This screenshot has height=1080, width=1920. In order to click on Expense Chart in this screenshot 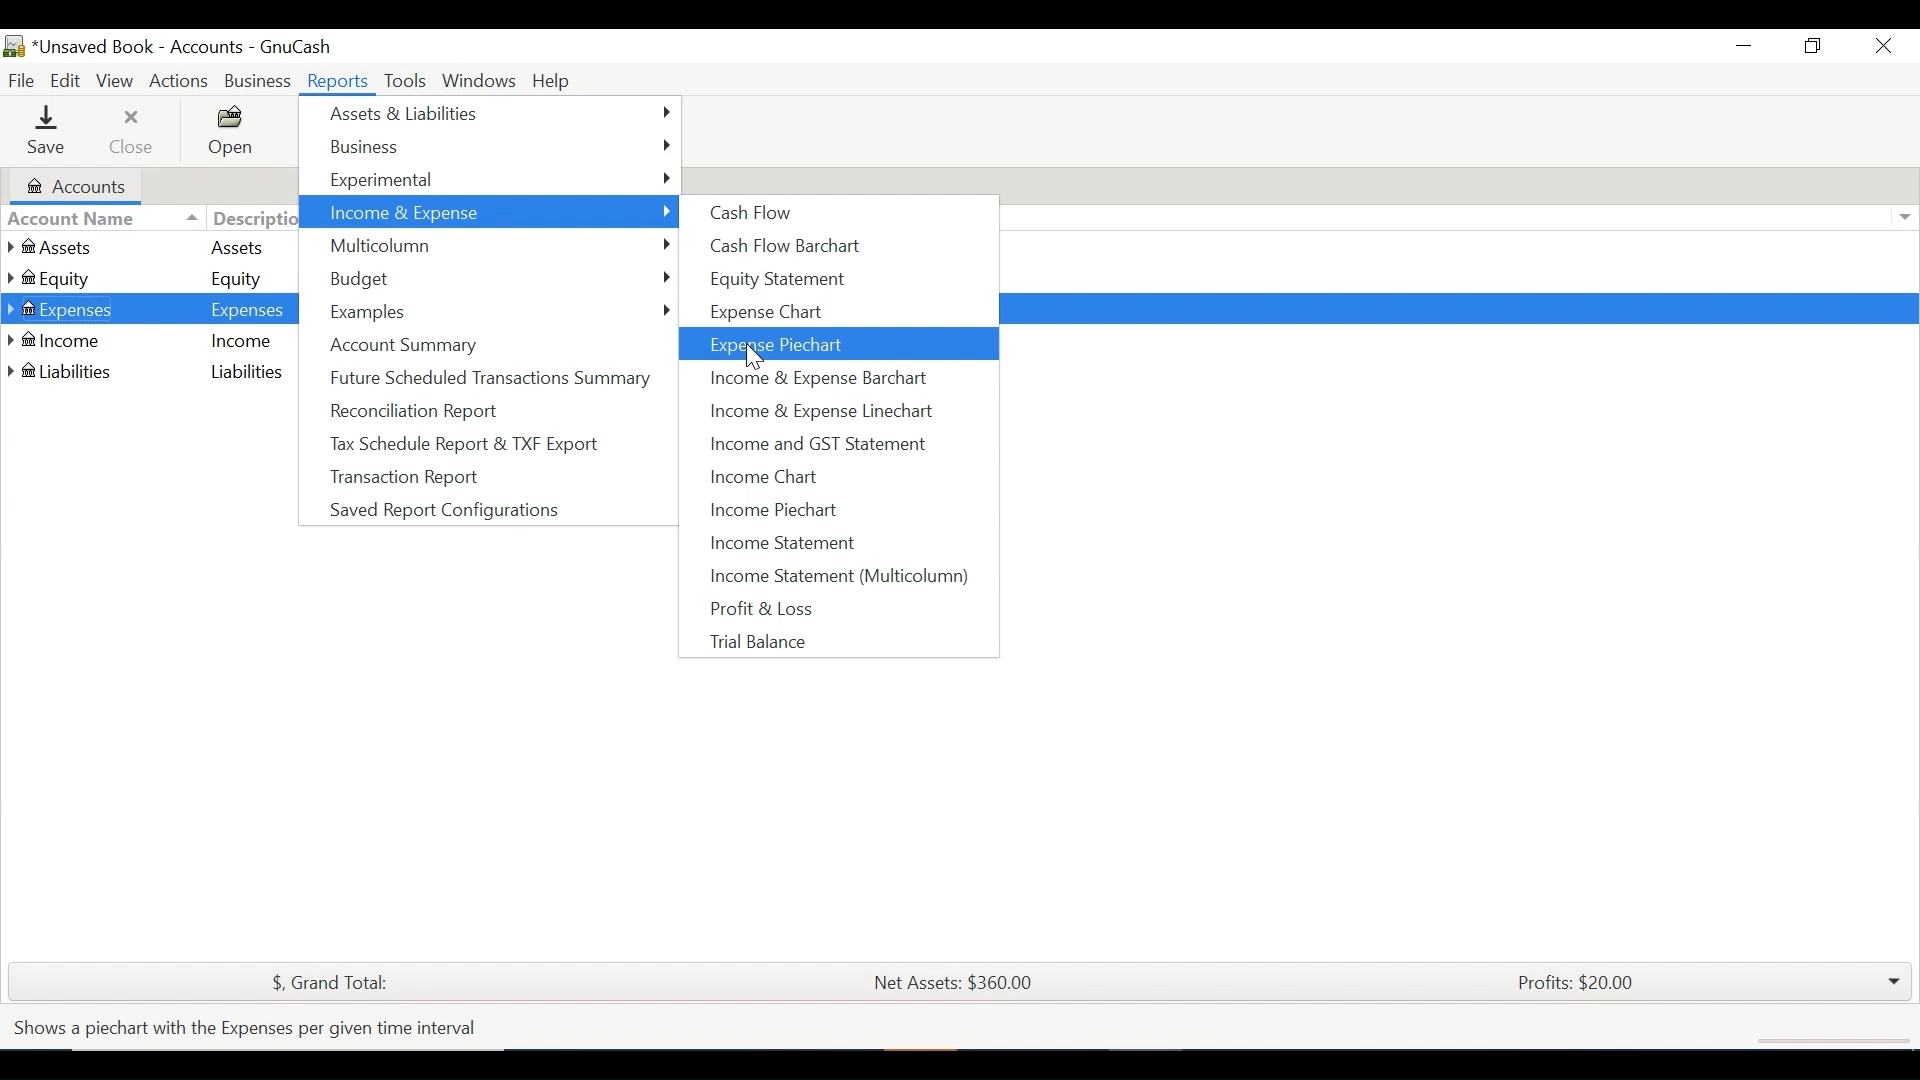, I will do `click(769, 311)`.